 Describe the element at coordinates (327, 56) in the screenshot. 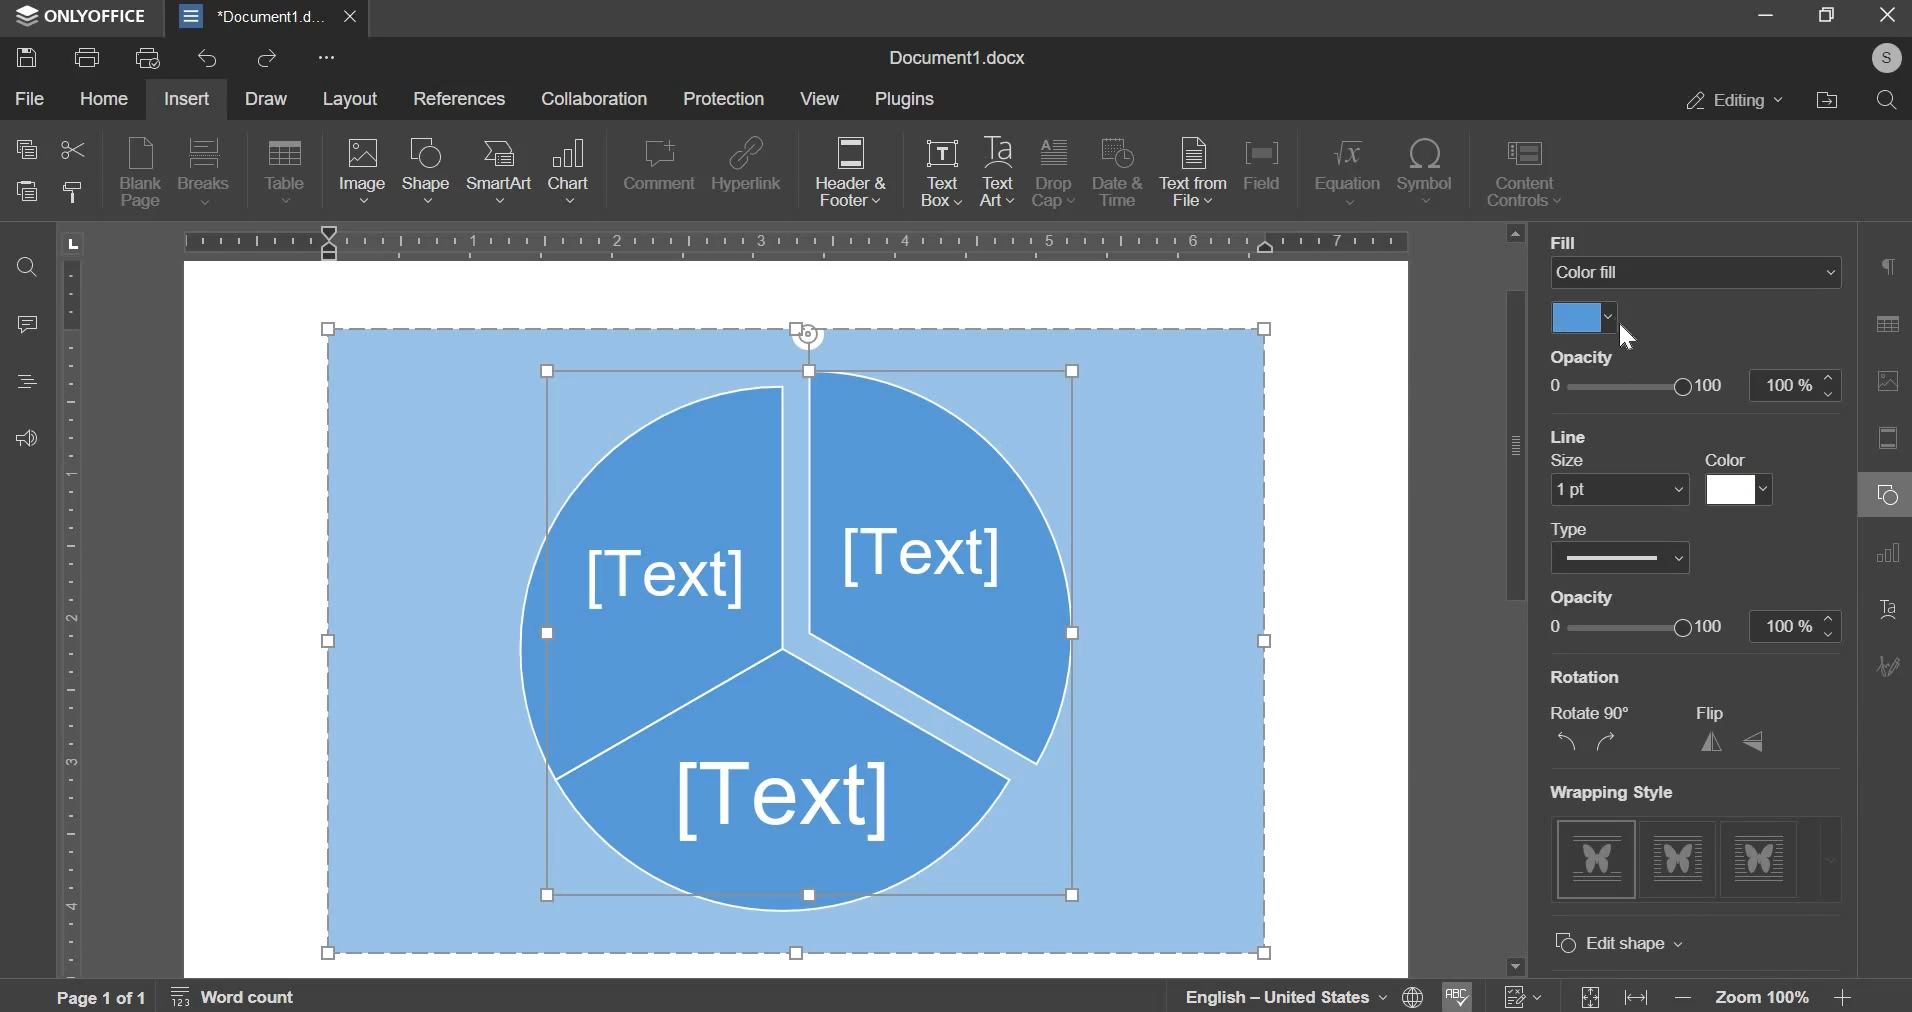

I see `more` at that location.